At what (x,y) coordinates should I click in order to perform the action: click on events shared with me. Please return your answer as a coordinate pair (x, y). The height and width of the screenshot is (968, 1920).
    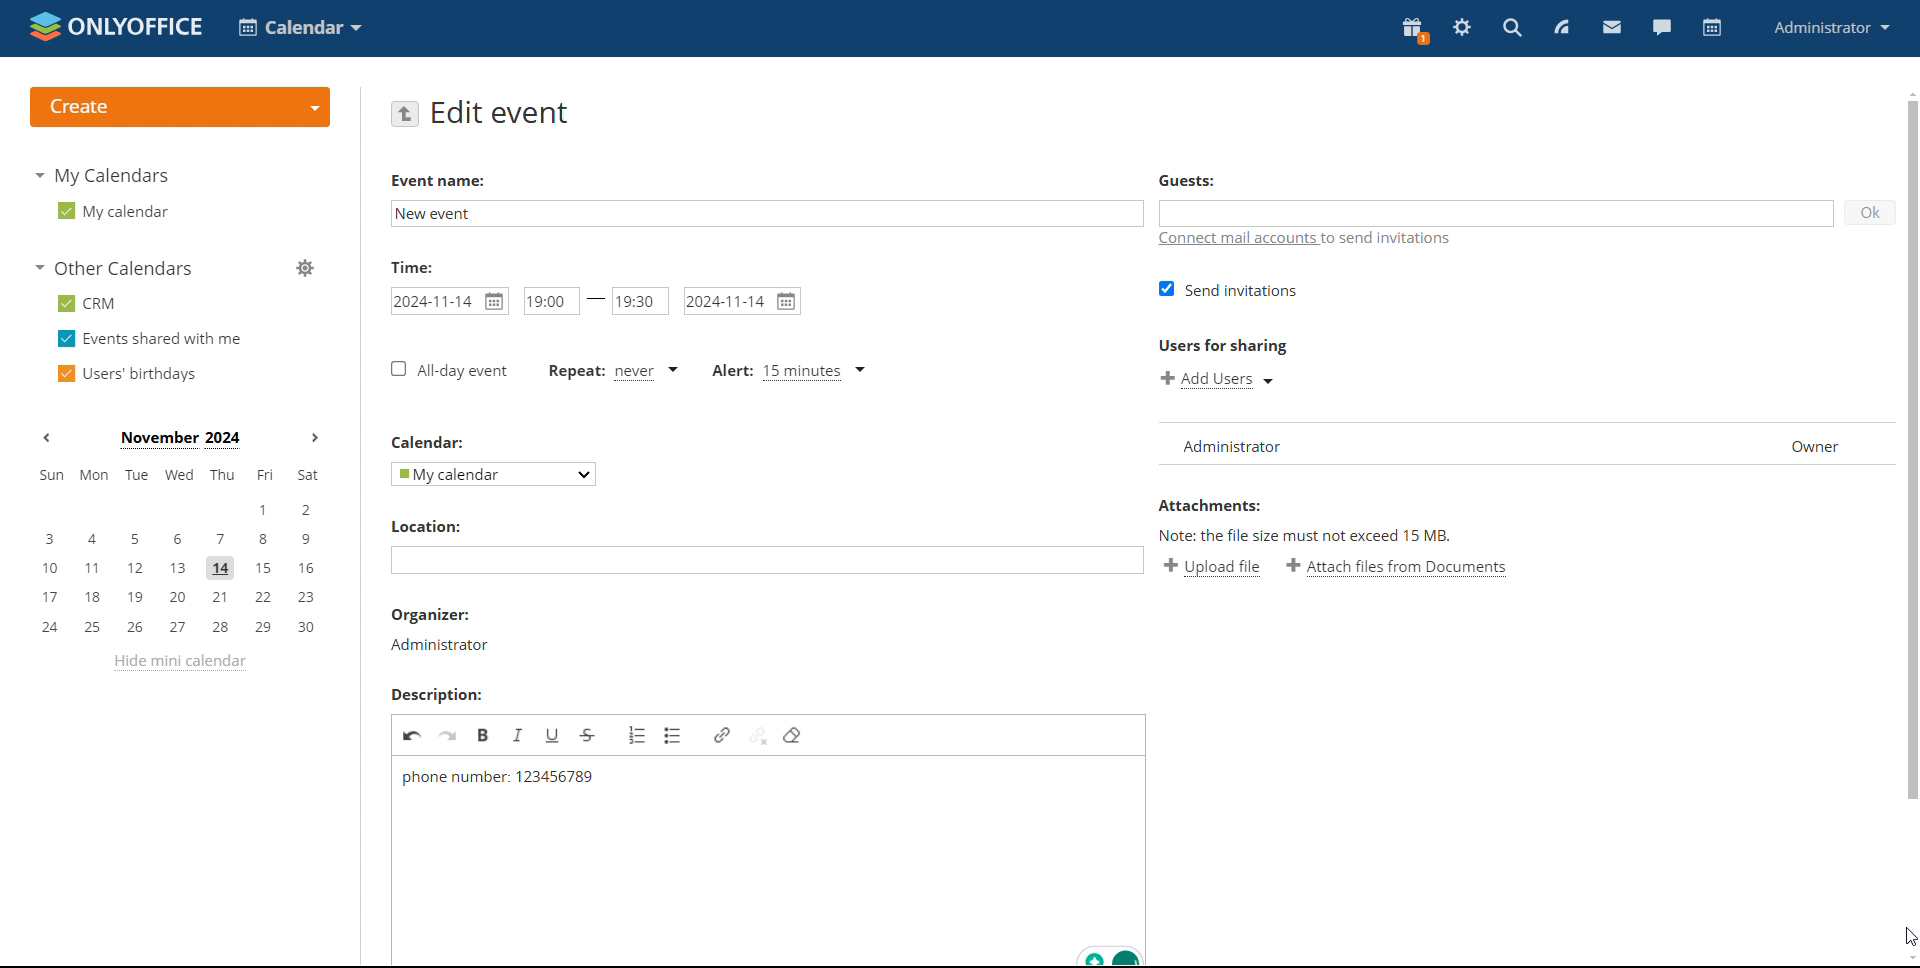
    Looking at the image, I should click on (152, 339).